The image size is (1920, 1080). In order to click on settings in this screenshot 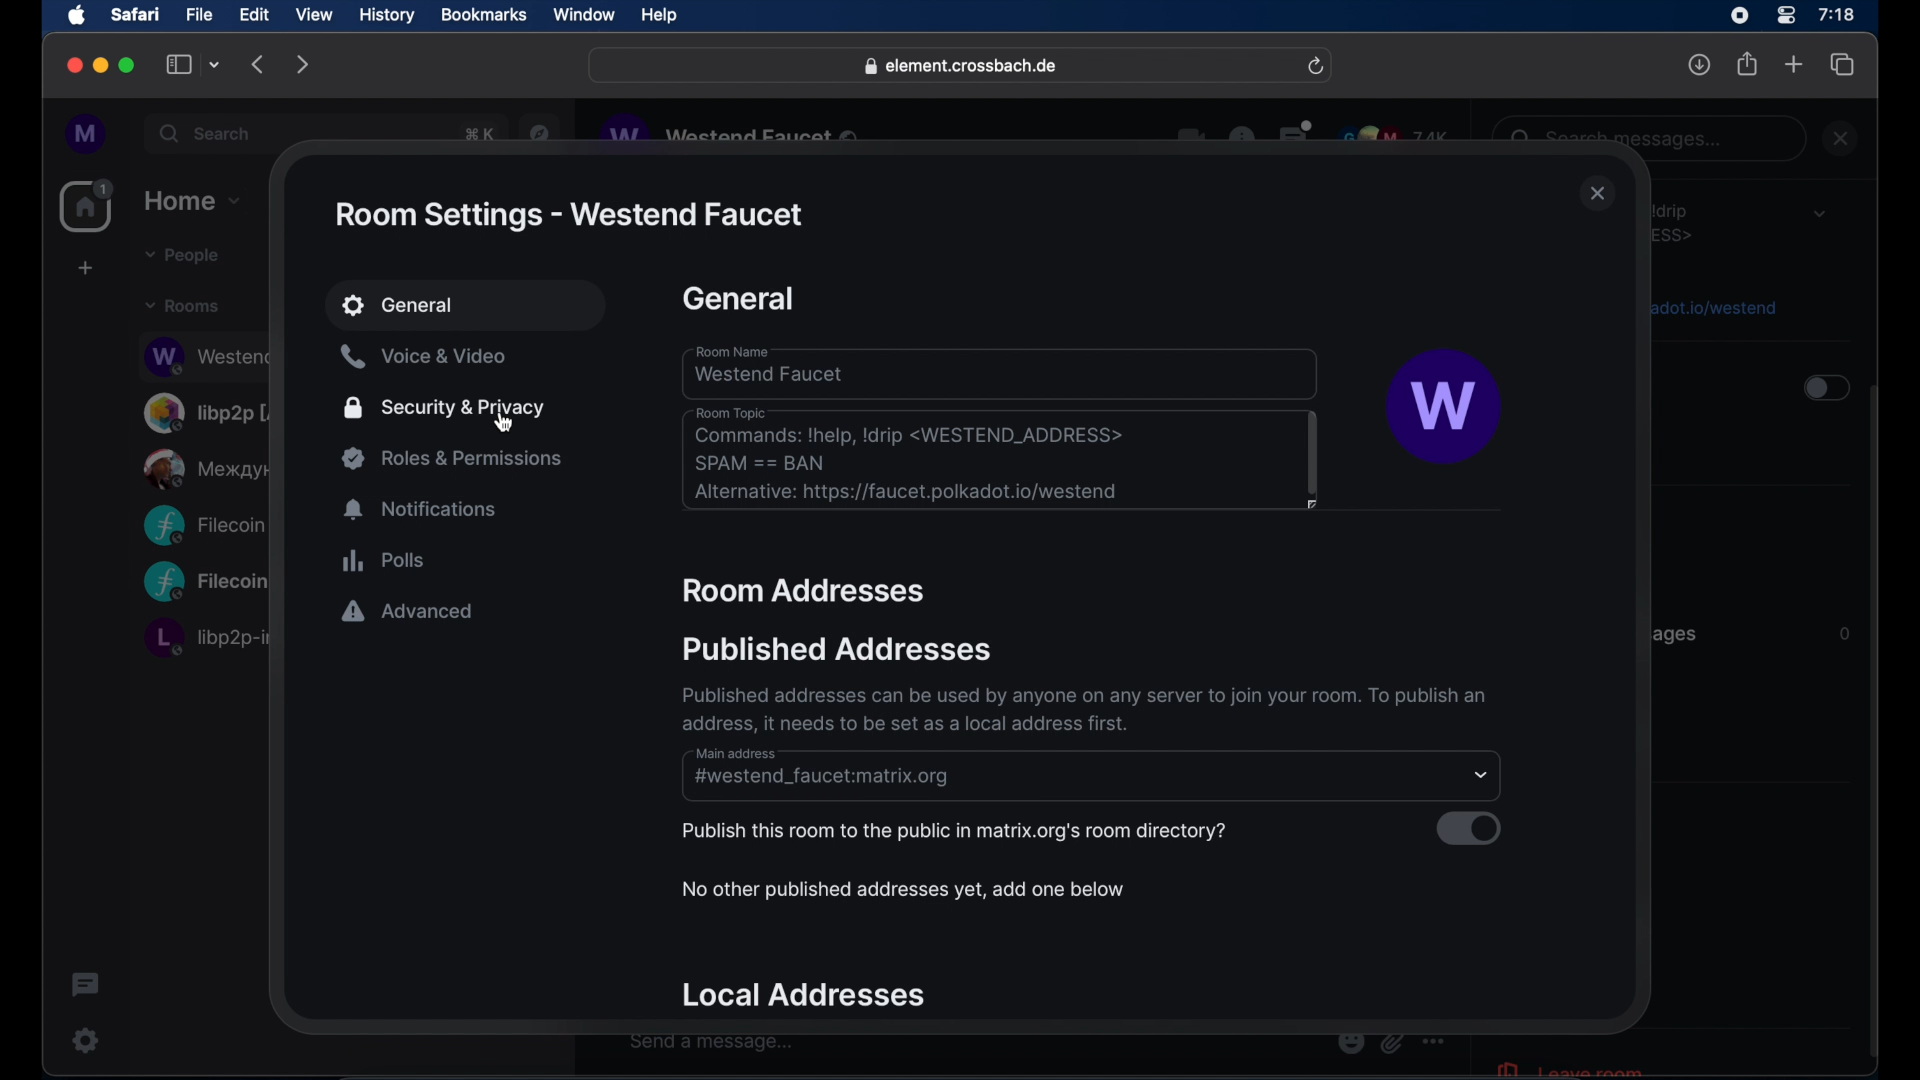, I will do `click(87, 1040)`.